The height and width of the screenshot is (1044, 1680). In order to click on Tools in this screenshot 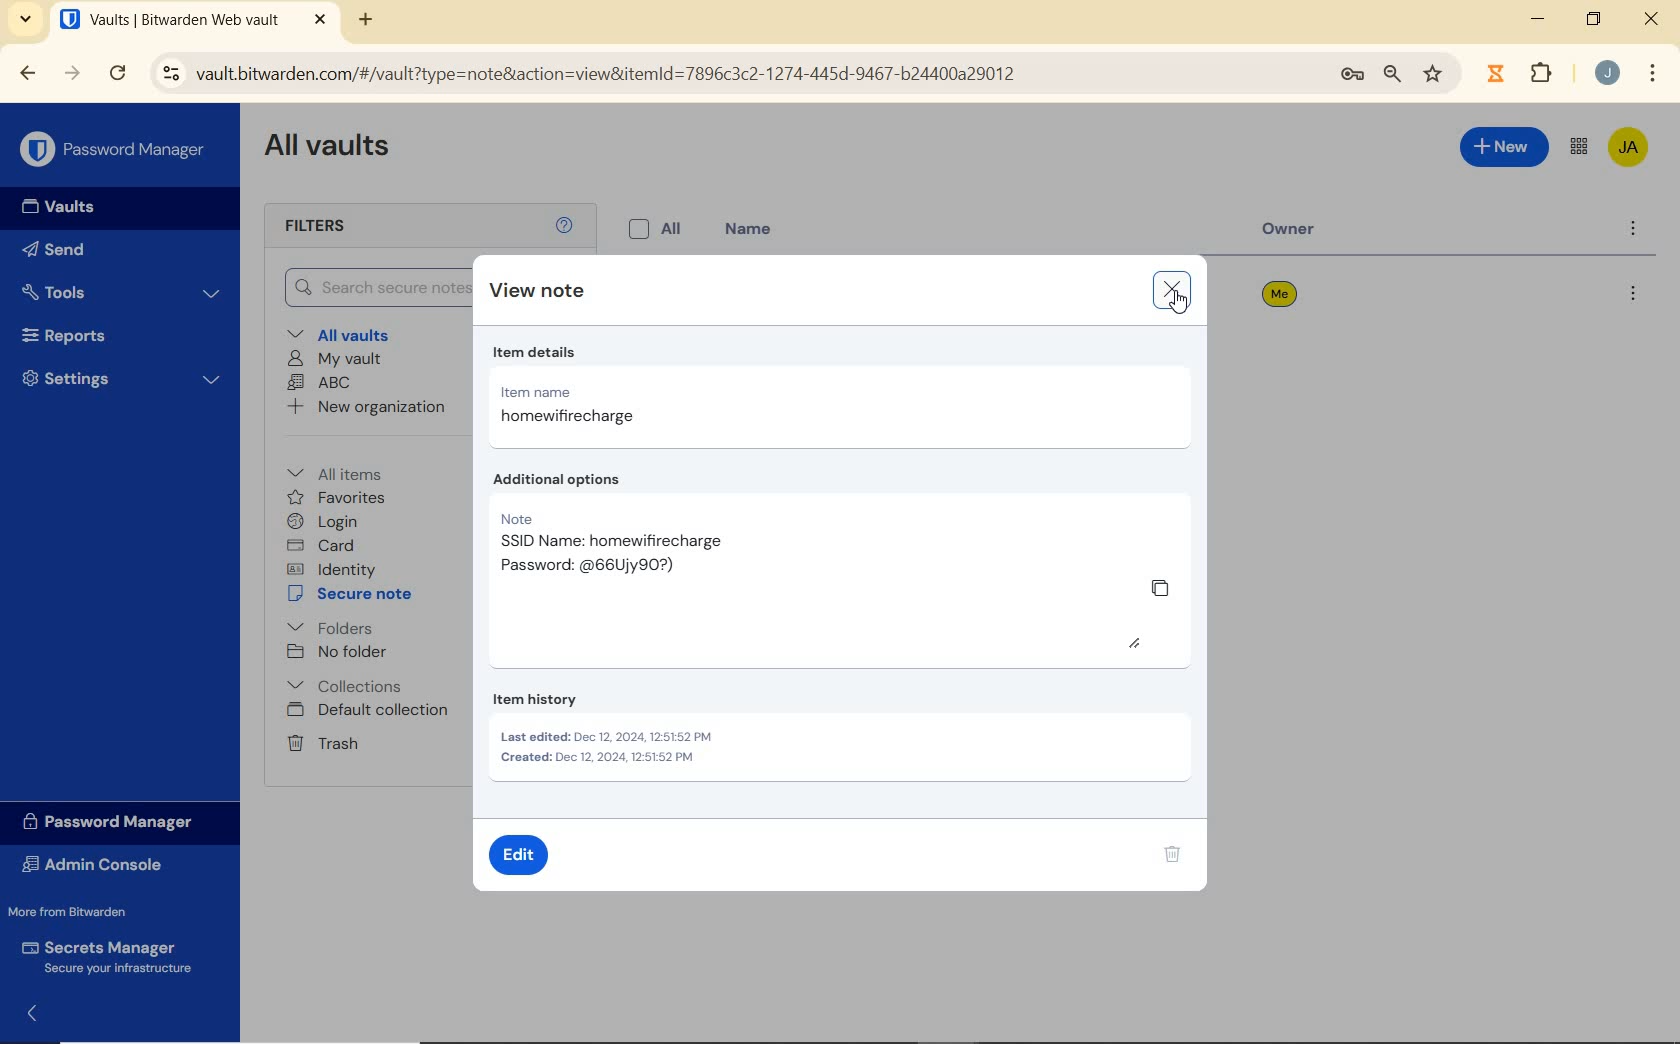, I will do `click(123, 291)`.